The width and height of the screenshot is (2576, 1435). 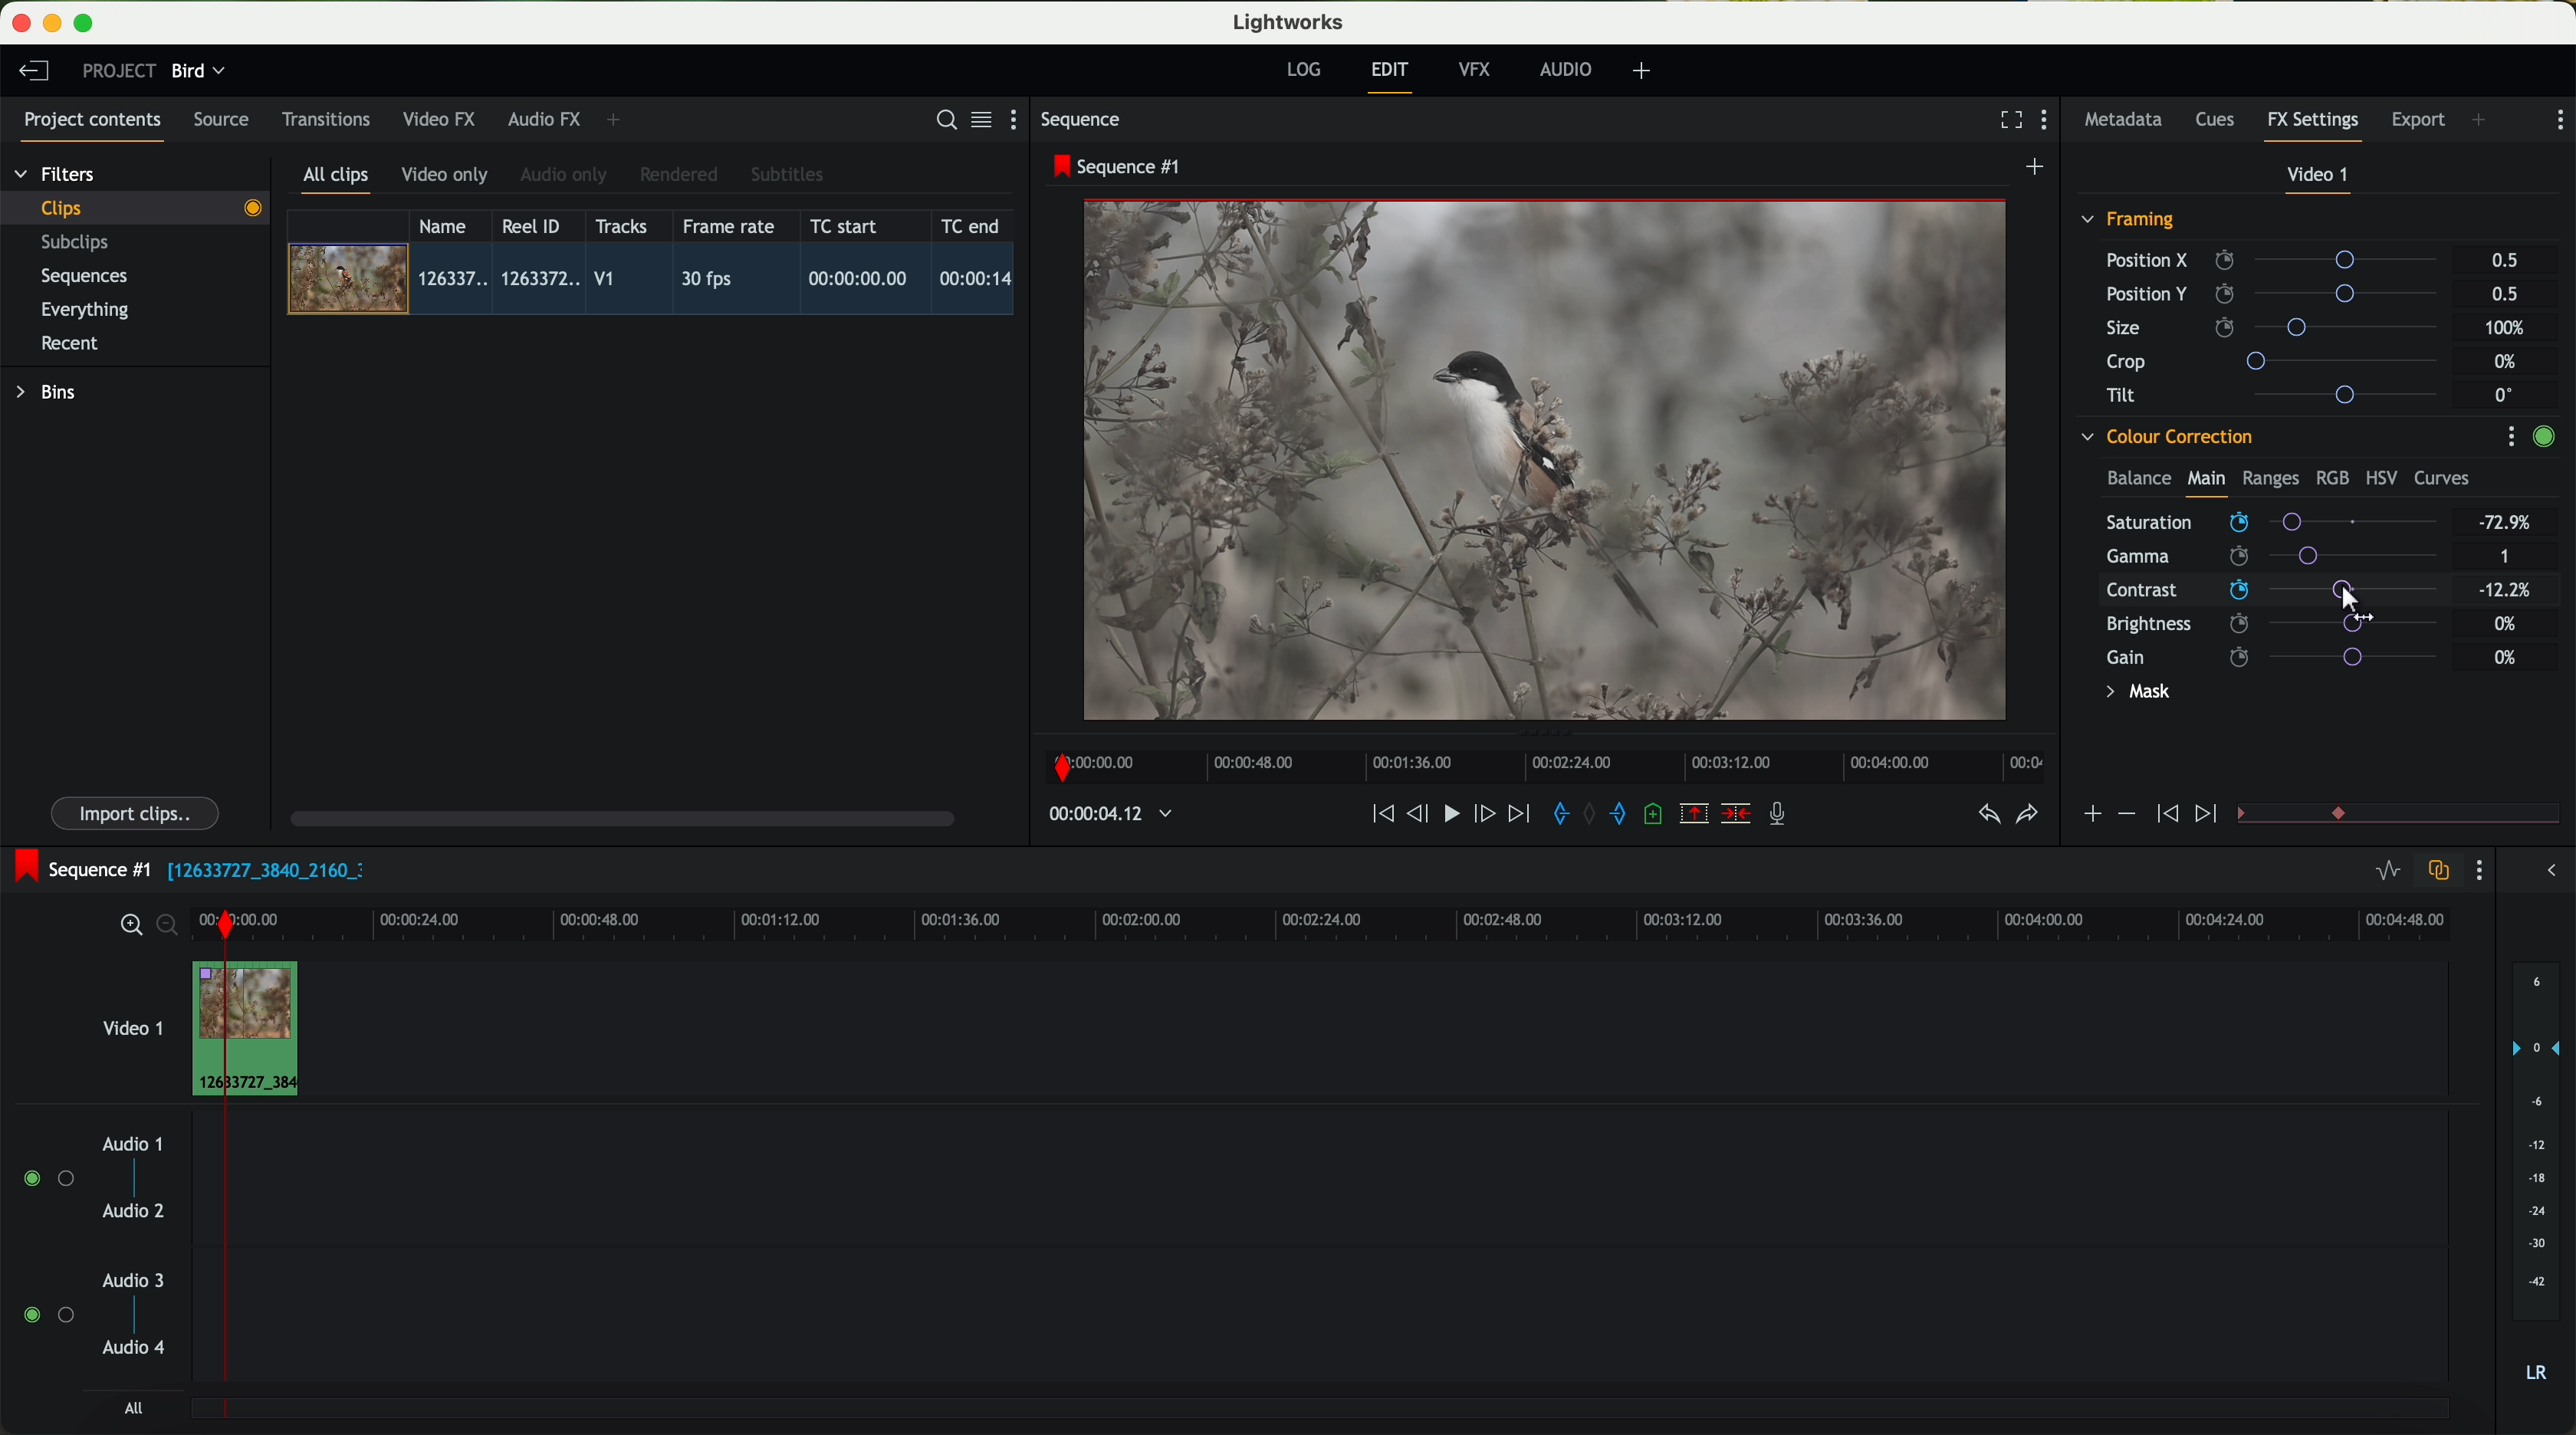 I want to click on nudge one frame back, so click(x=1421, y=816).